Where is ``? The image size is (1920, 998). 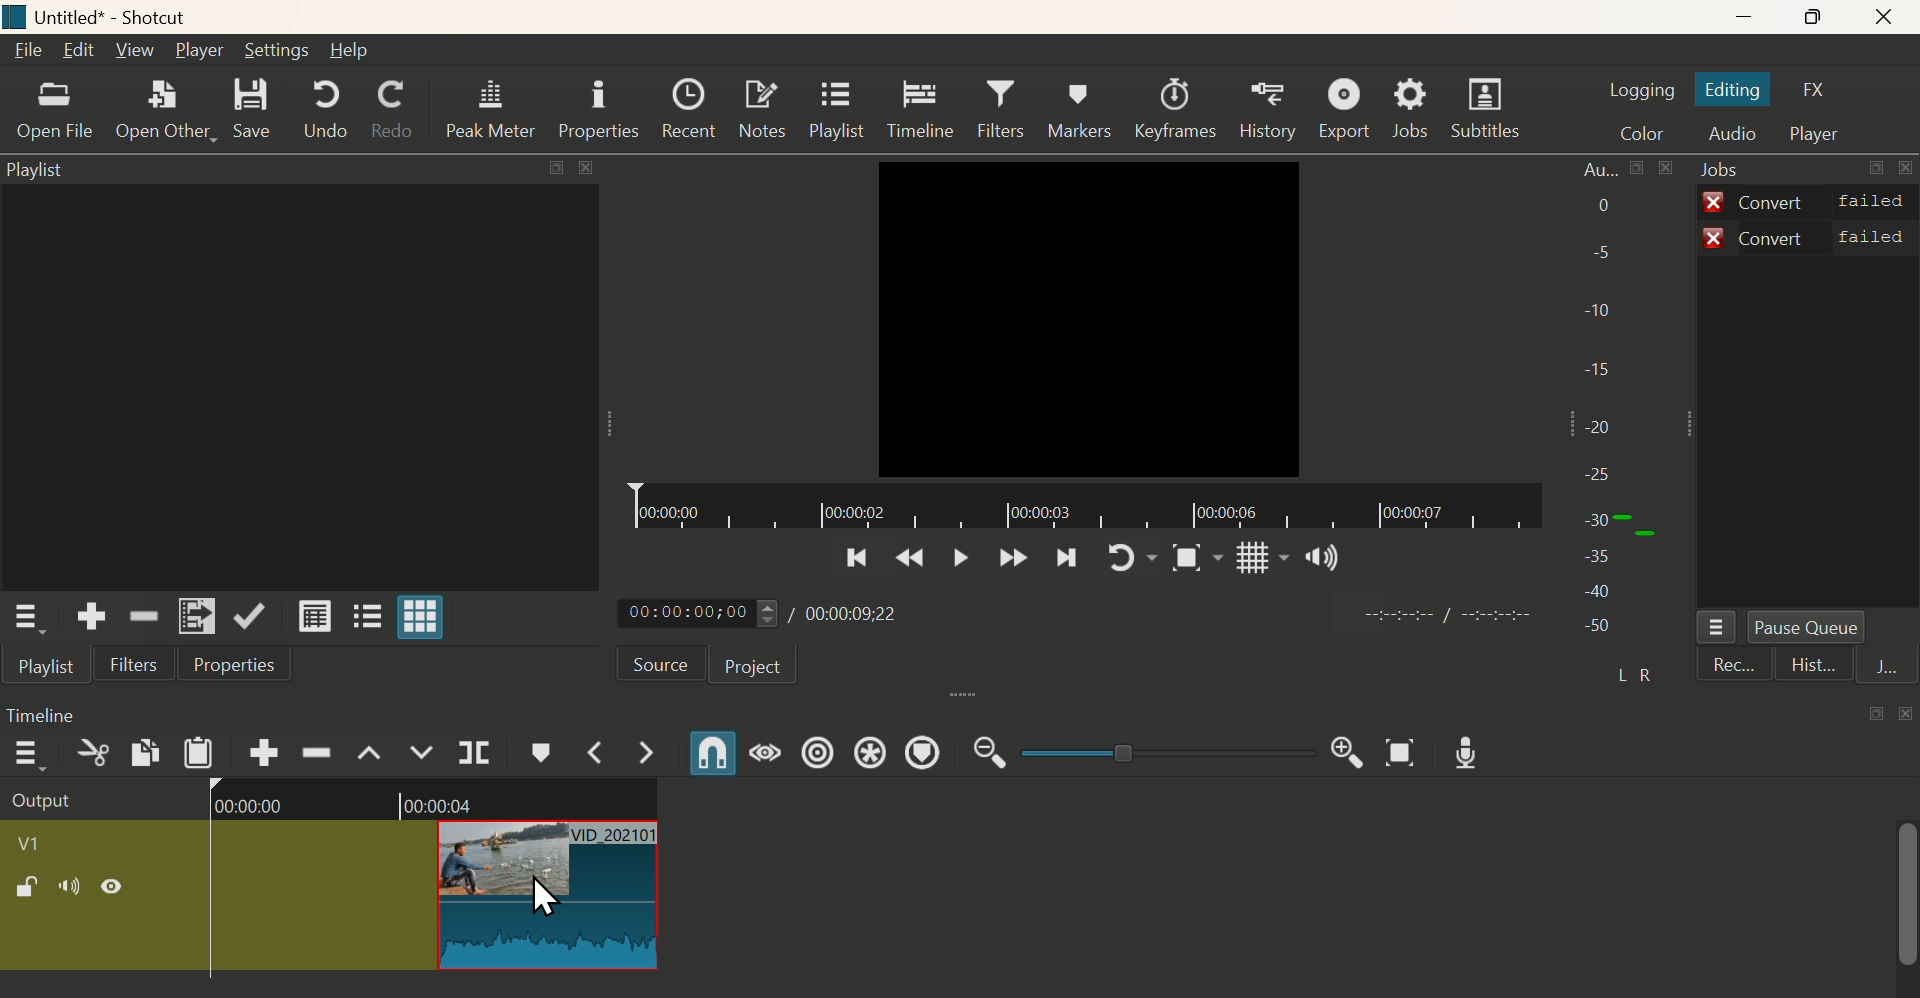
 is located at coordinates (1792, 628).